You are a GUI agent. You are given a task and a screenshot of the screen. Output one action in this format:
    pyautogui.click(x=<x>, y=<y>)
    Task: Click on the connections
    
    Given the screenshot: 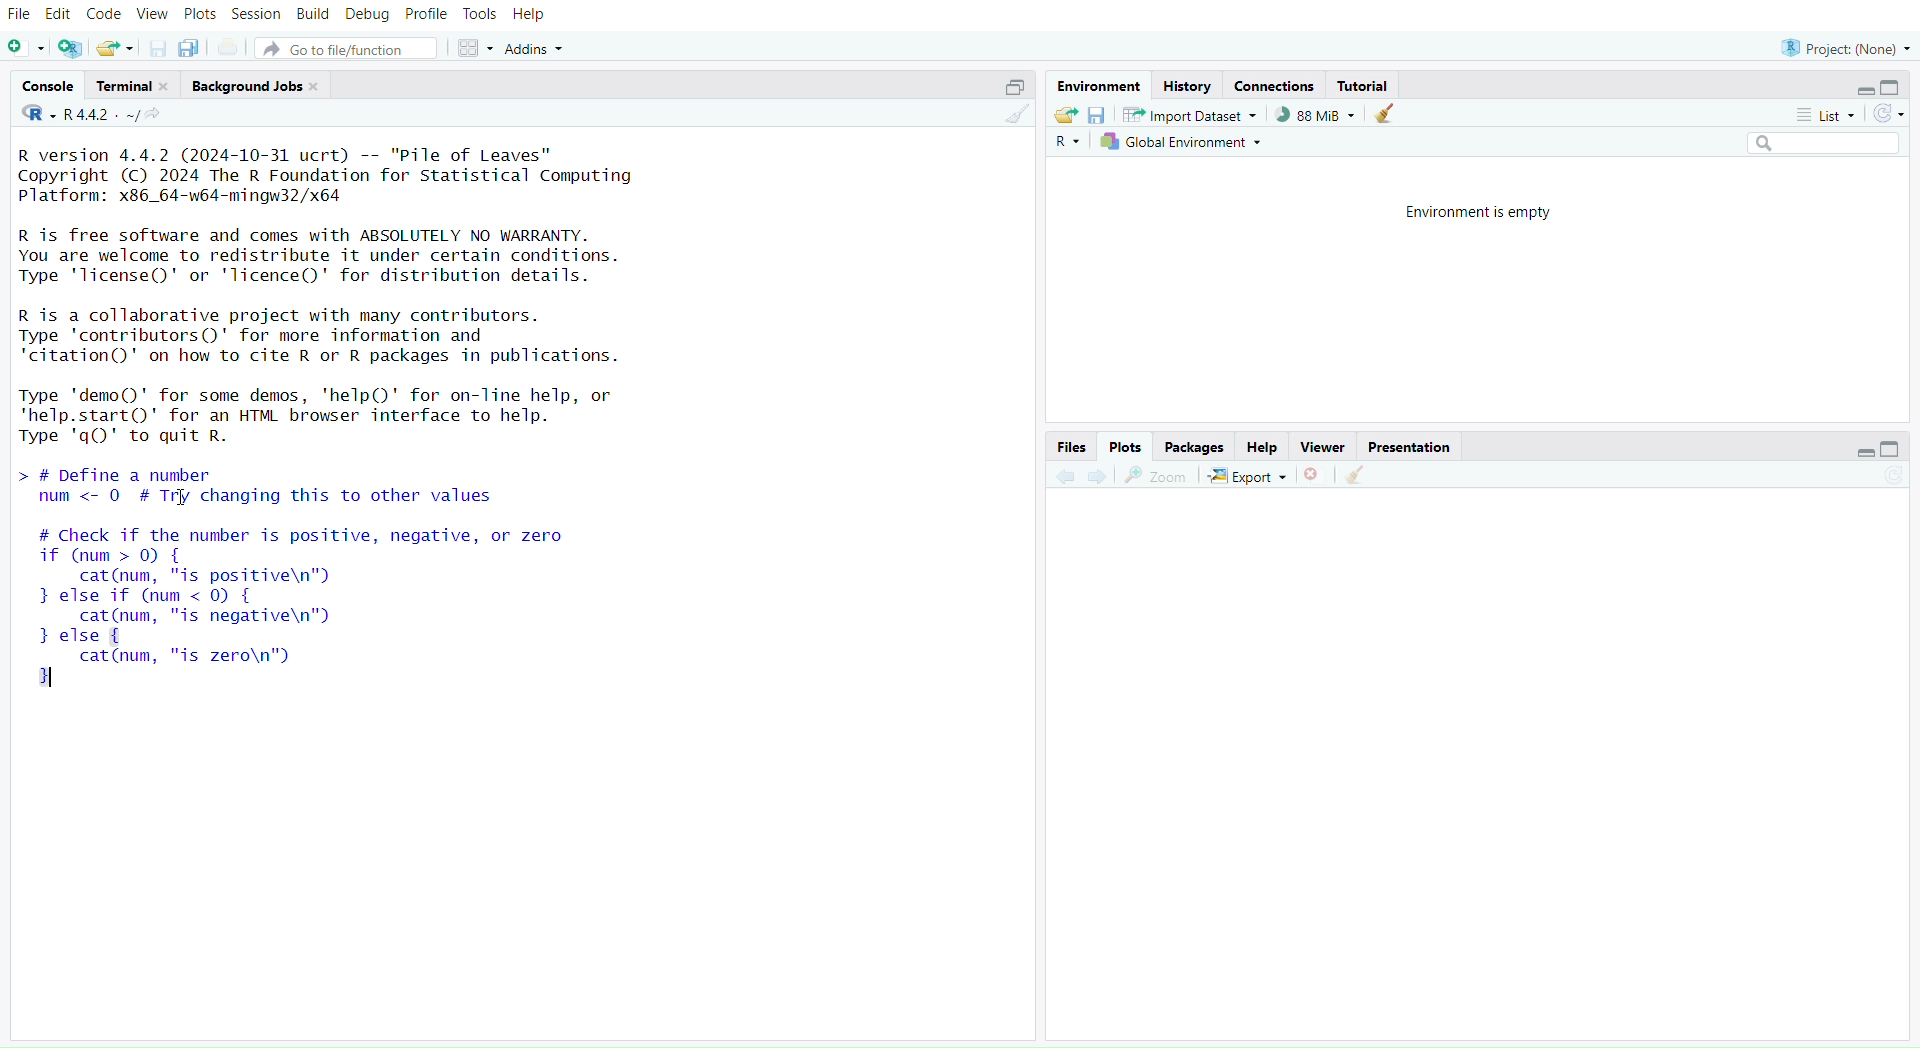 What is the action you would take?
    pyautogui.click(x=1277, y=88)
    